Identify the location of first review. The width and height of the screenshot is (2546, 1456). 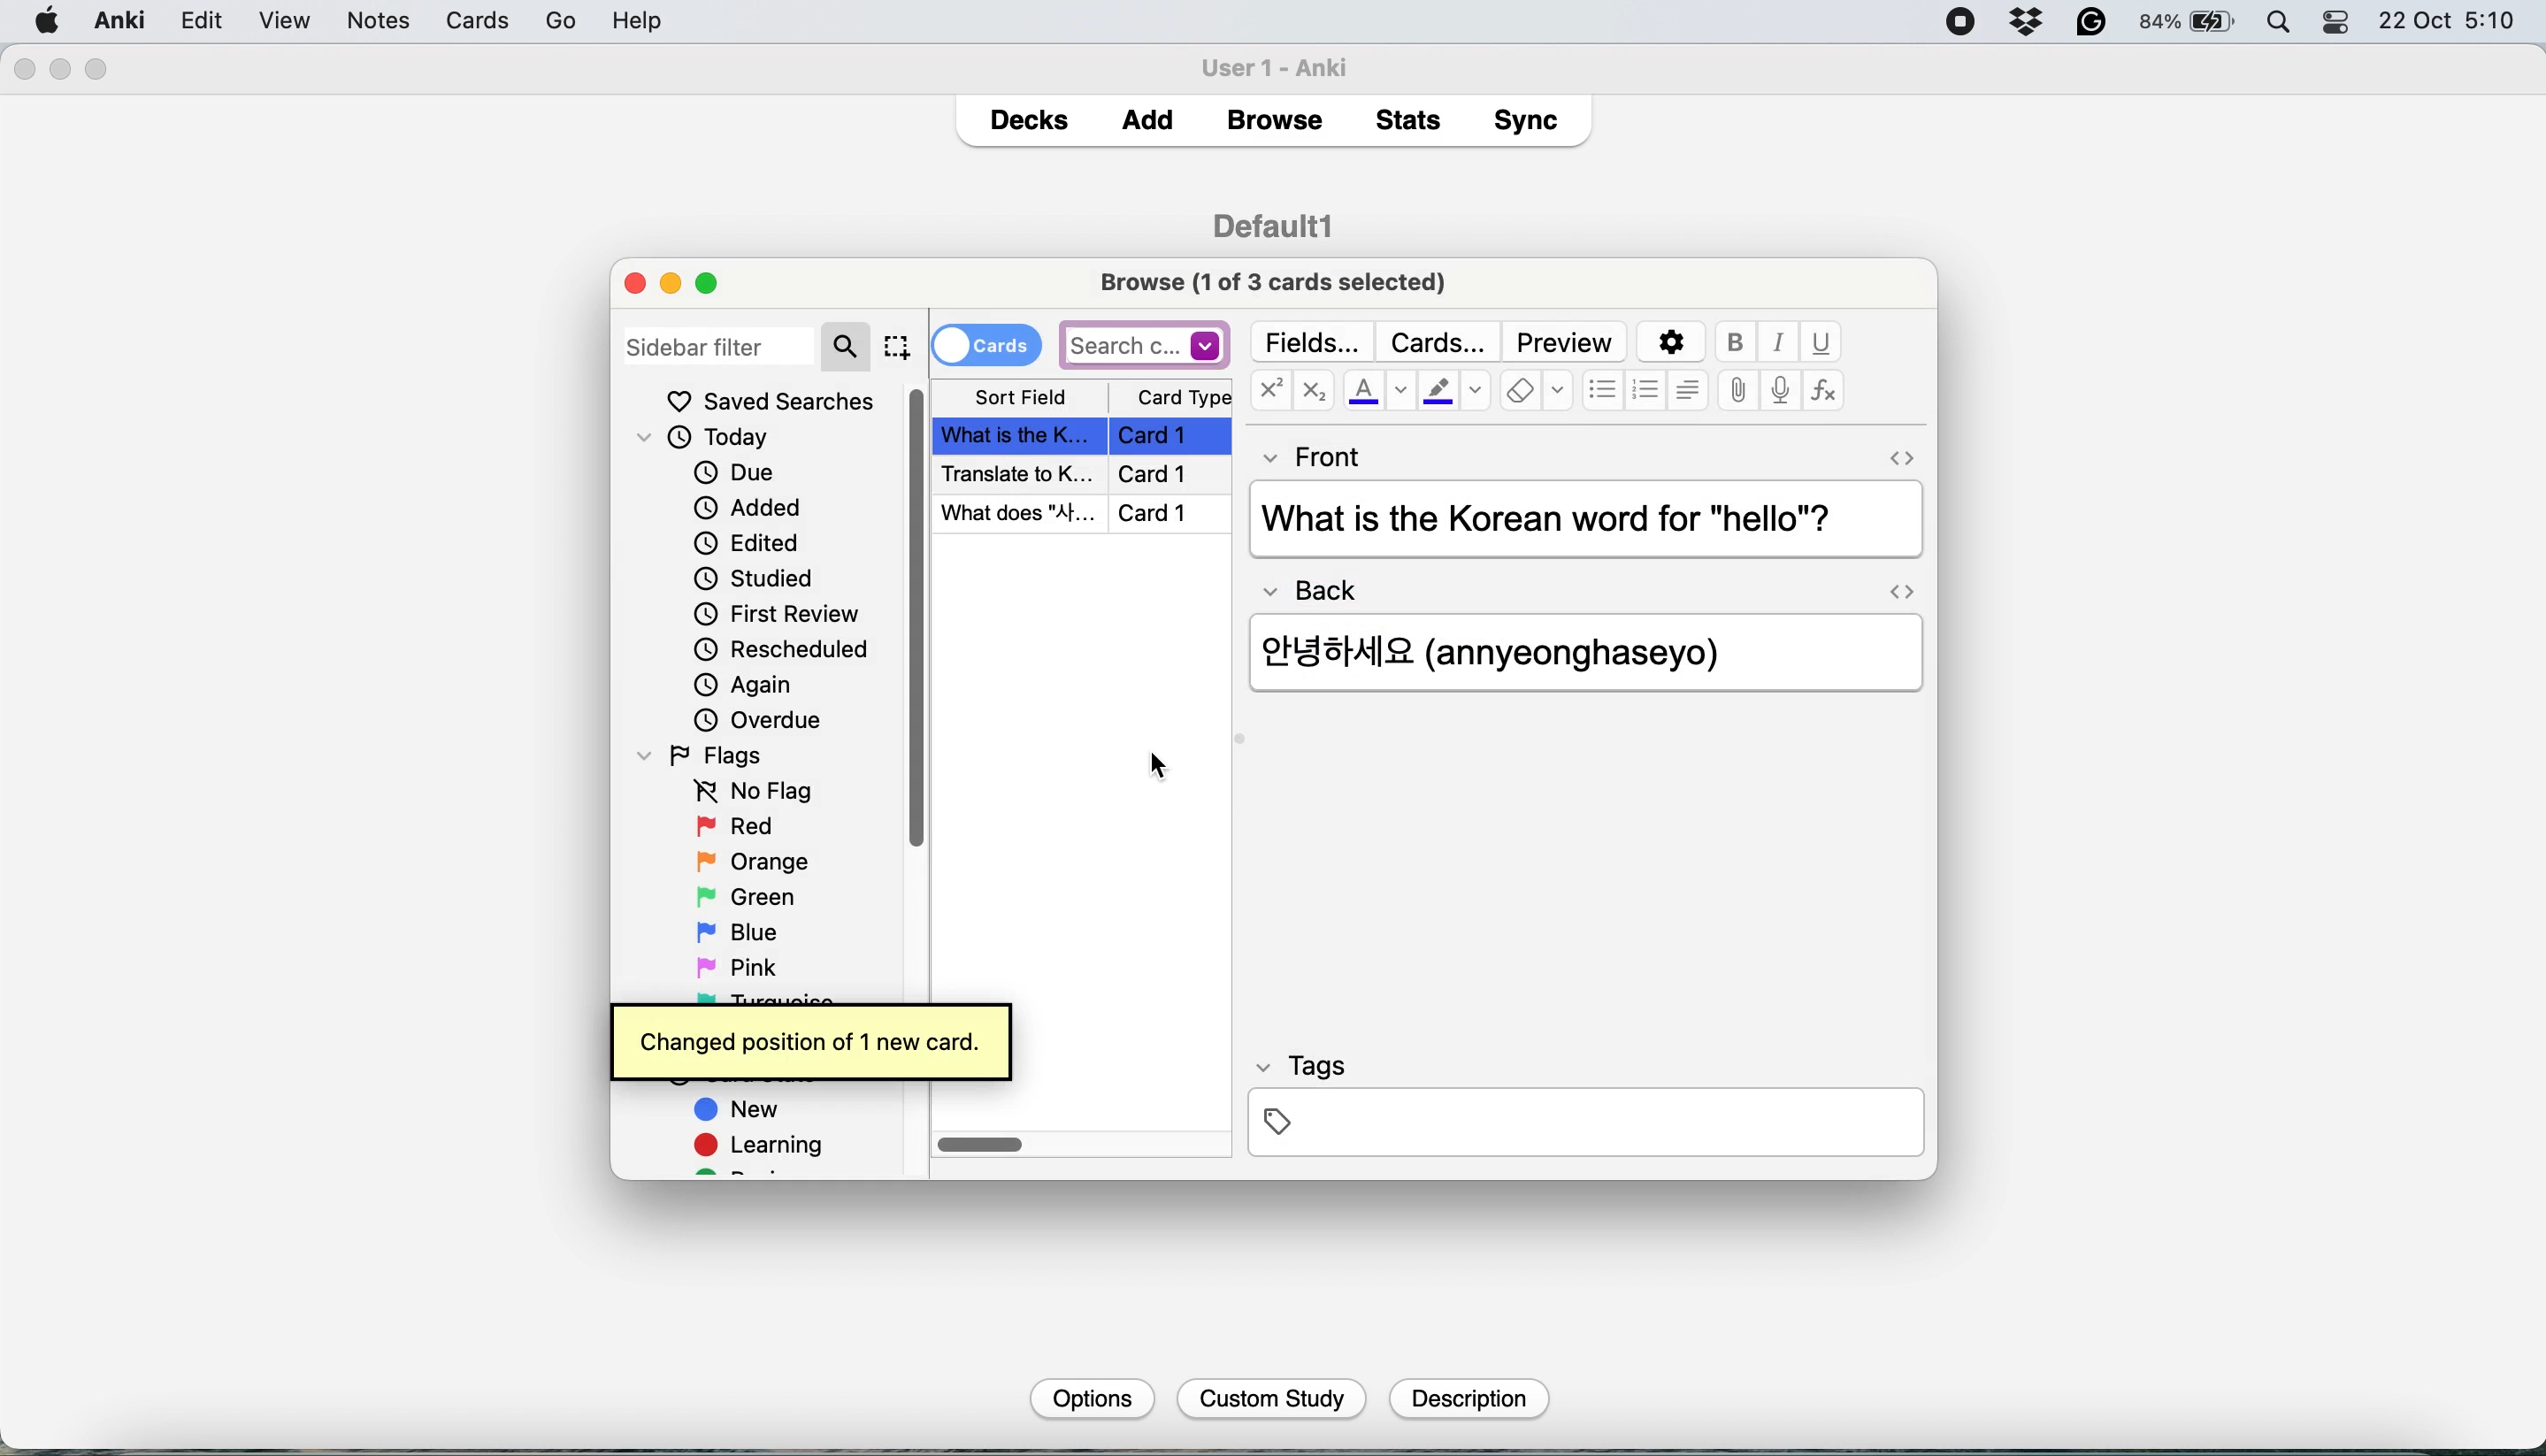
(777, 617).